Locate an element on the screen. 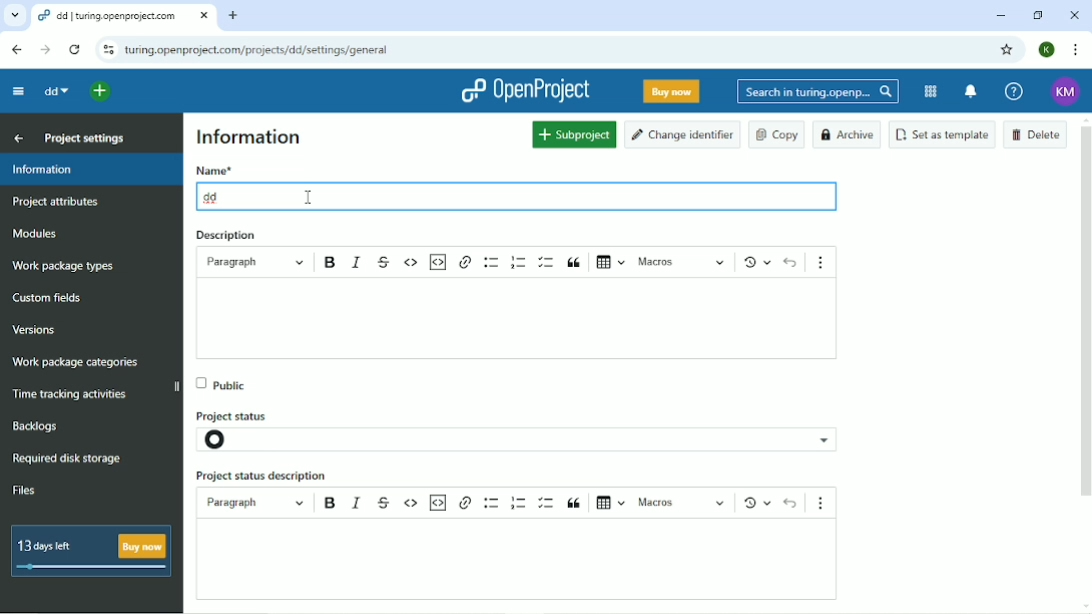  macros is located at coordinates (683, 502).